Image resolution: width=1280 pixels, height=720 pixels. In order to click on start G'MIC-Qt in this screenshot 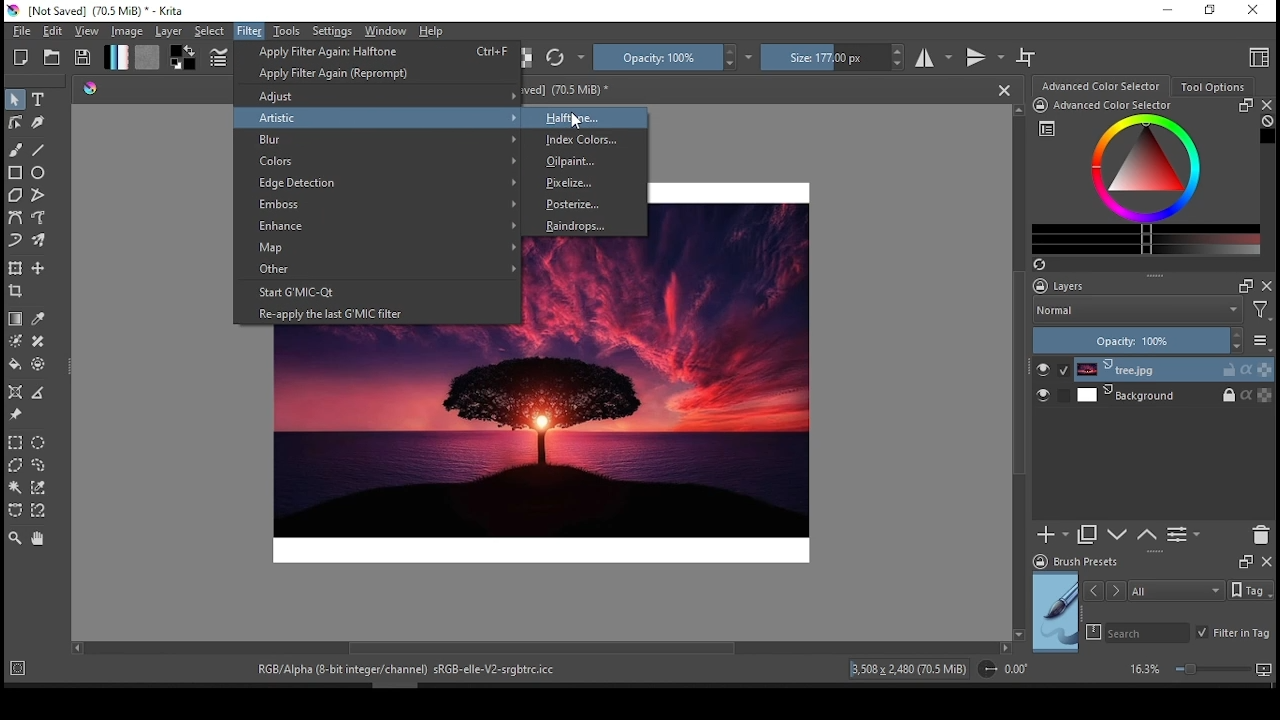, I will do `click(377, 290)`.